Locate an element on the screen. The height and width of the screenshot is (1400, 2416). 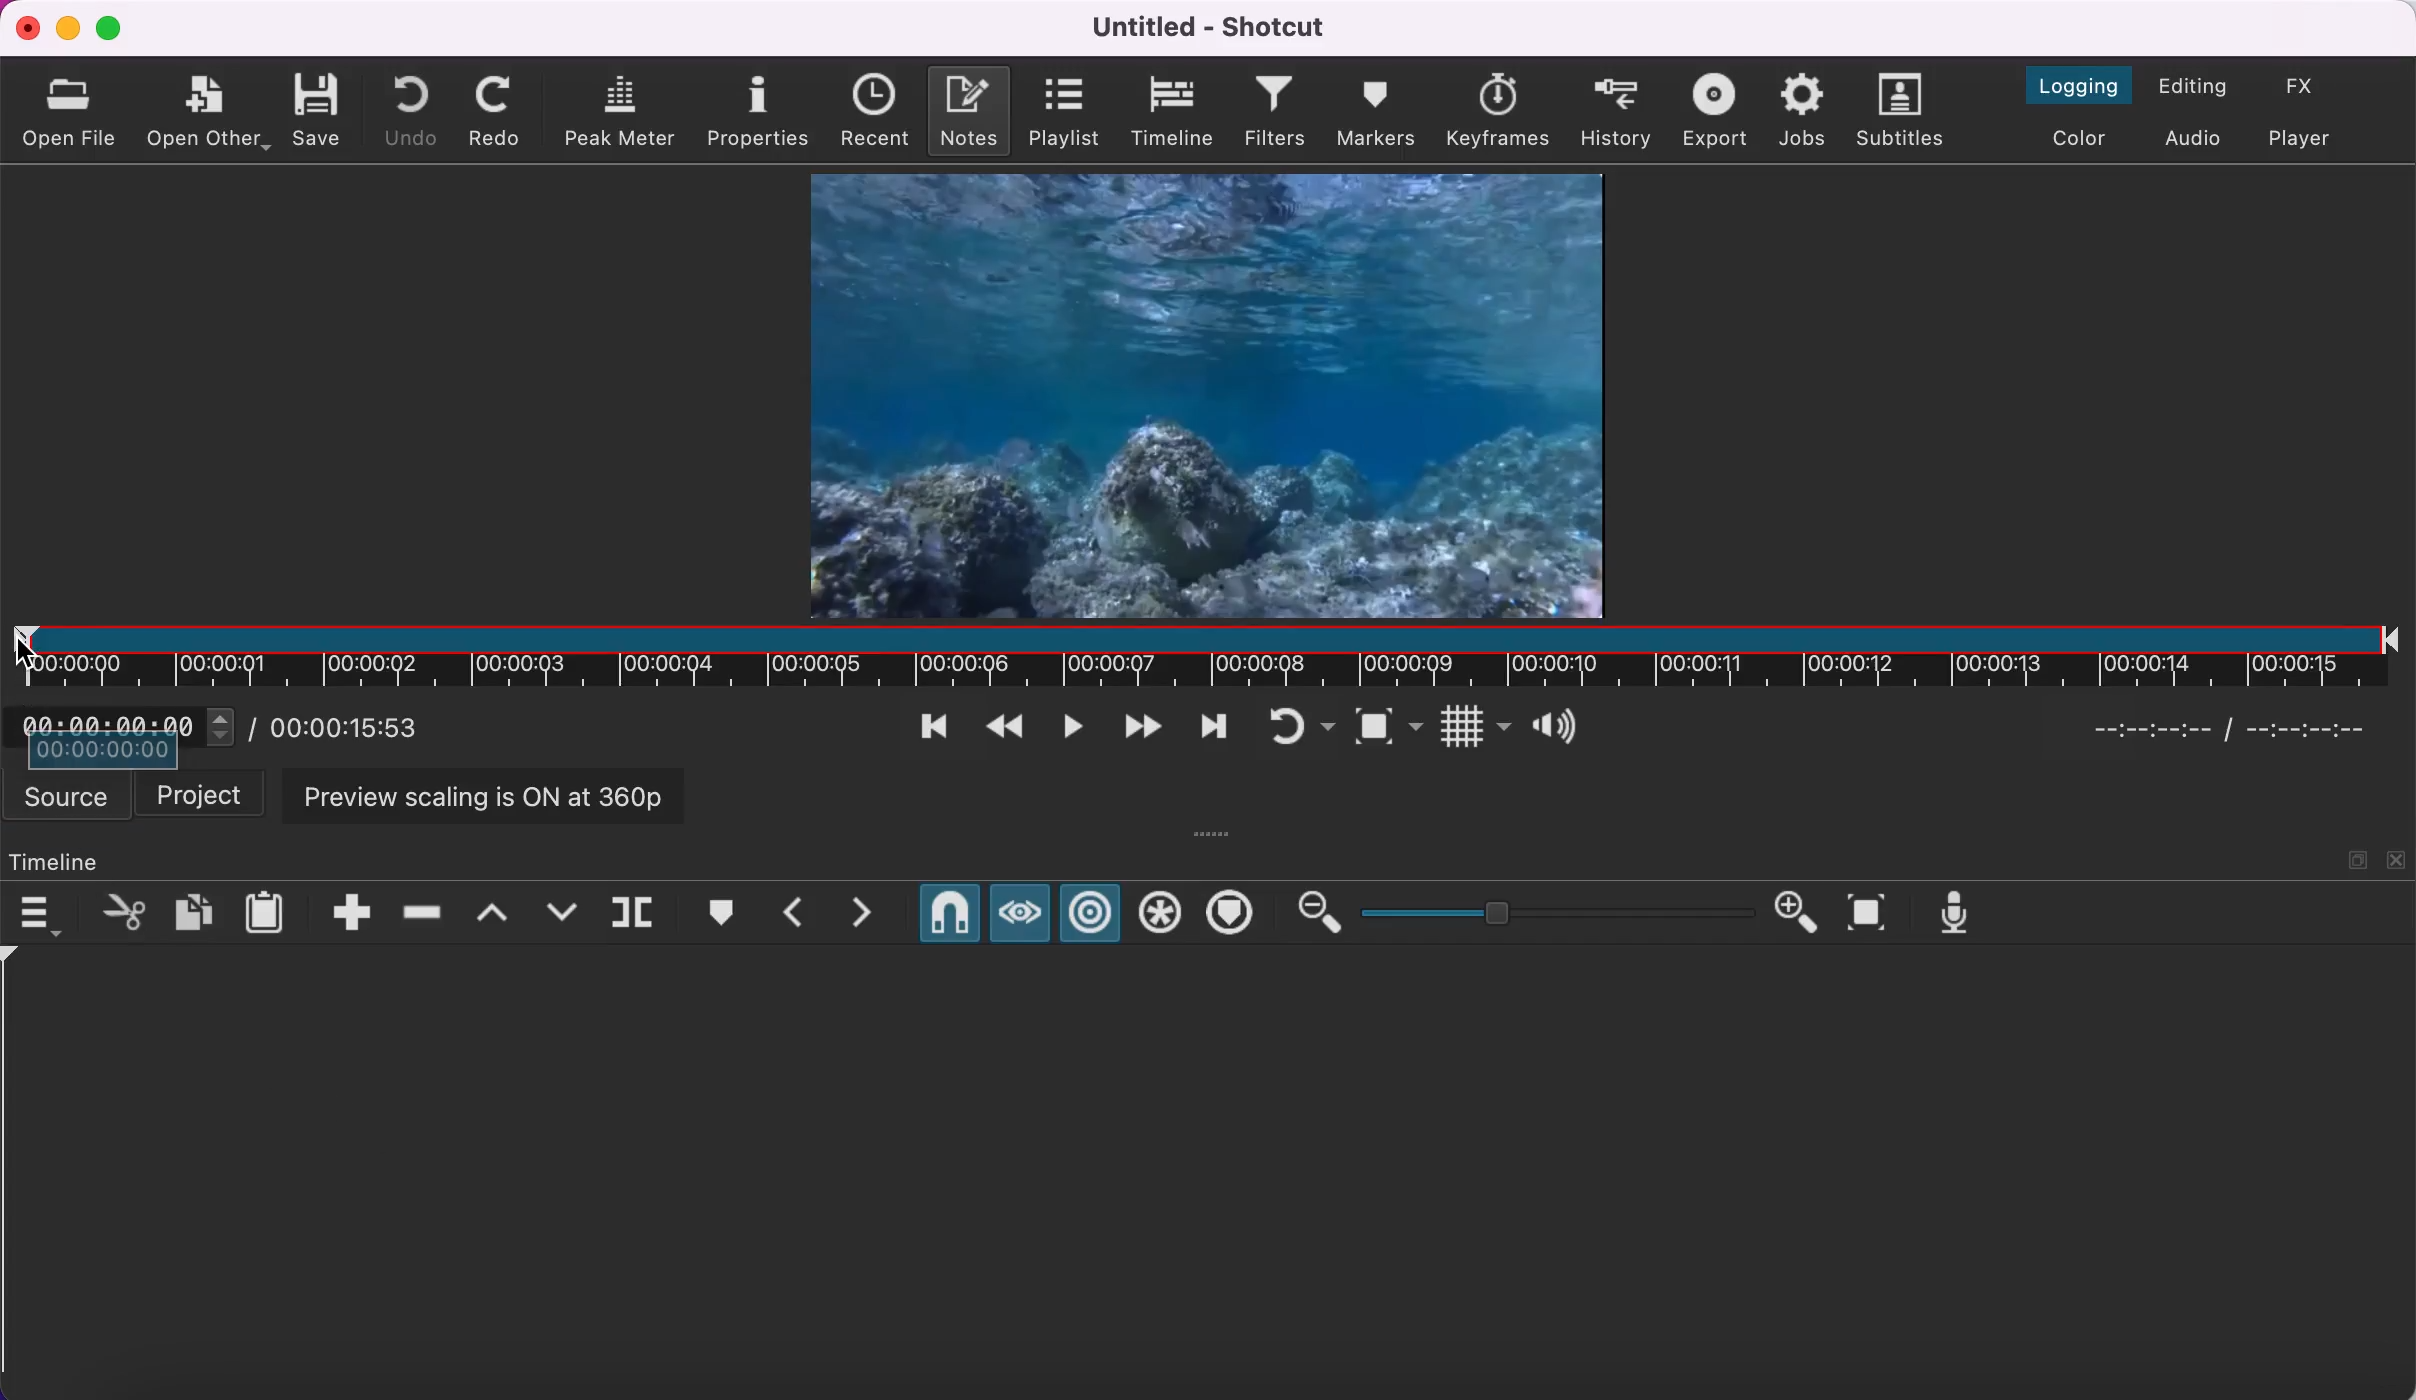
ripple delete is located at coordinates (420, 914).